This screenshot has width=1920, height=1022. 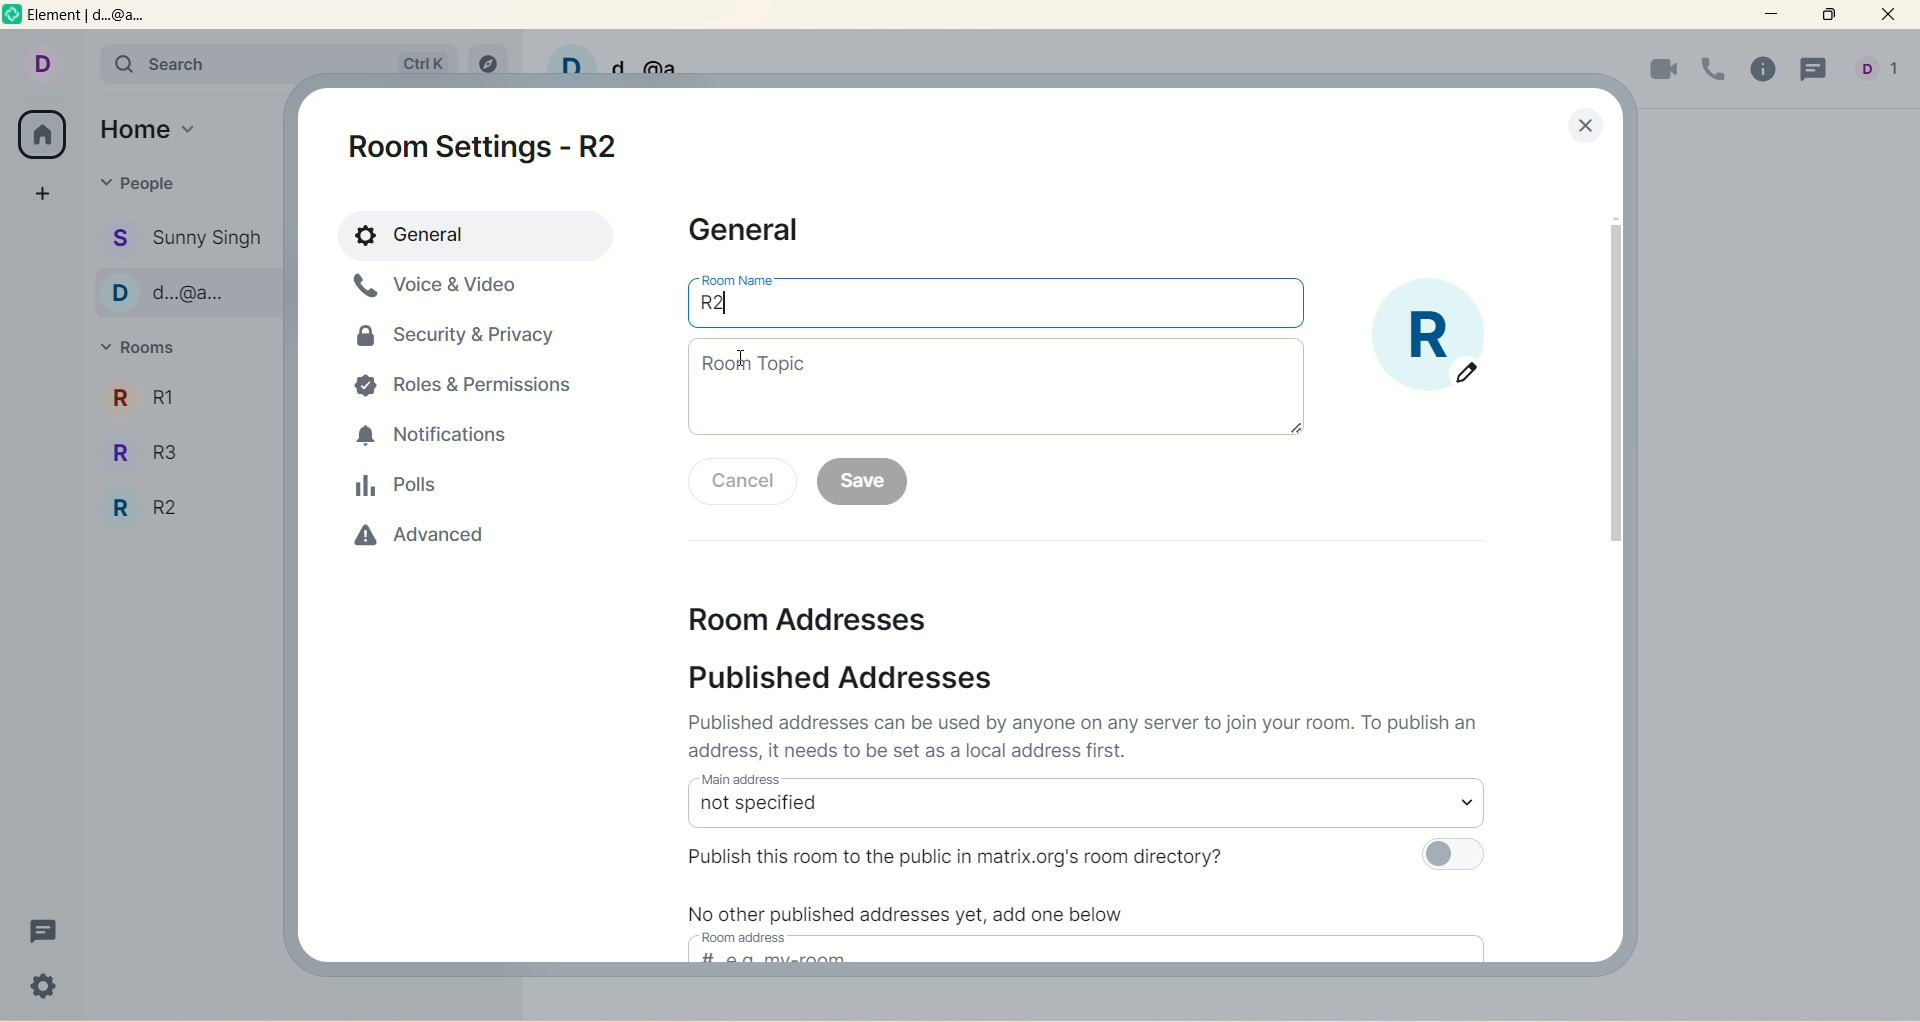 What do you see at coordinates (103, 18) in the screenshot?
I see `element` at bounding box center [103, 18].